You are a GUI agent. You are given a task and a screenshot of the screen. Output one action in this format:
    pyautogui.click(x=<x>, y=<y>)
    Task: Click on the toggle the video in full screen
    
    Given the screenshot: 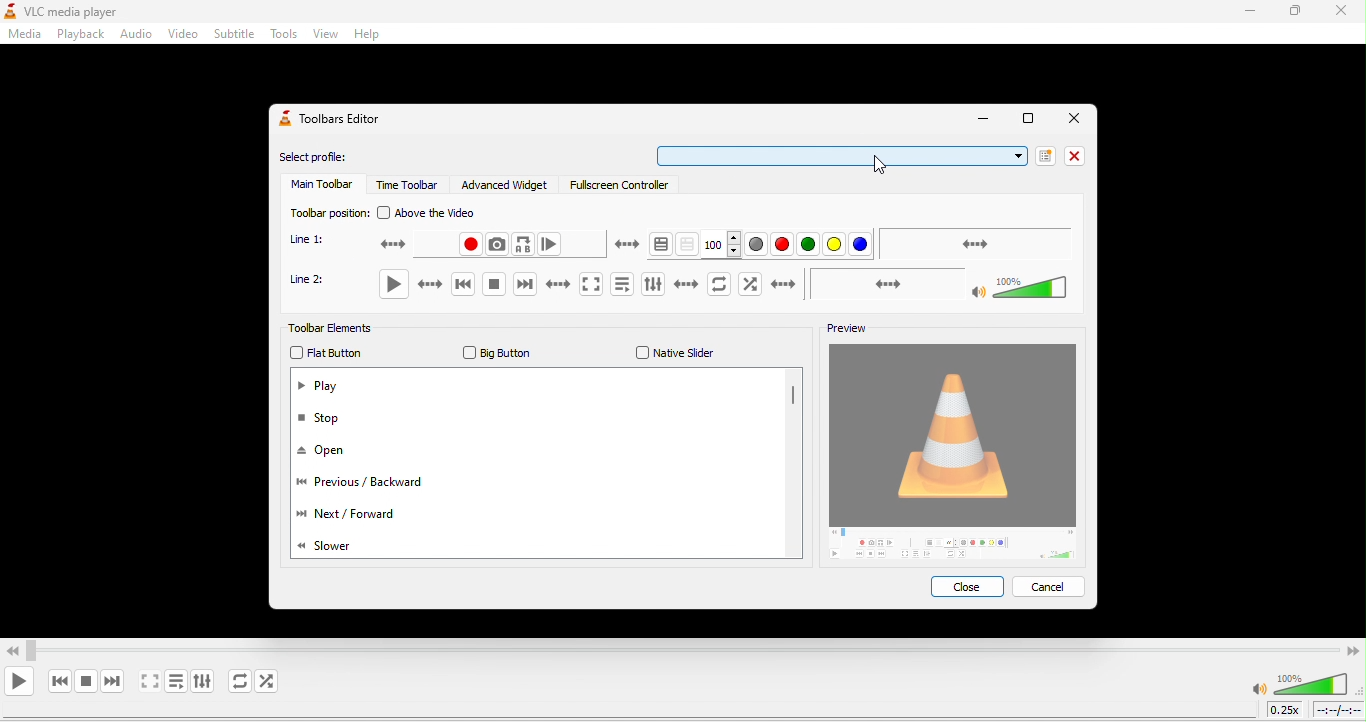 What is the action you would take?
    pyautogui.click(x=571, y=283)
    